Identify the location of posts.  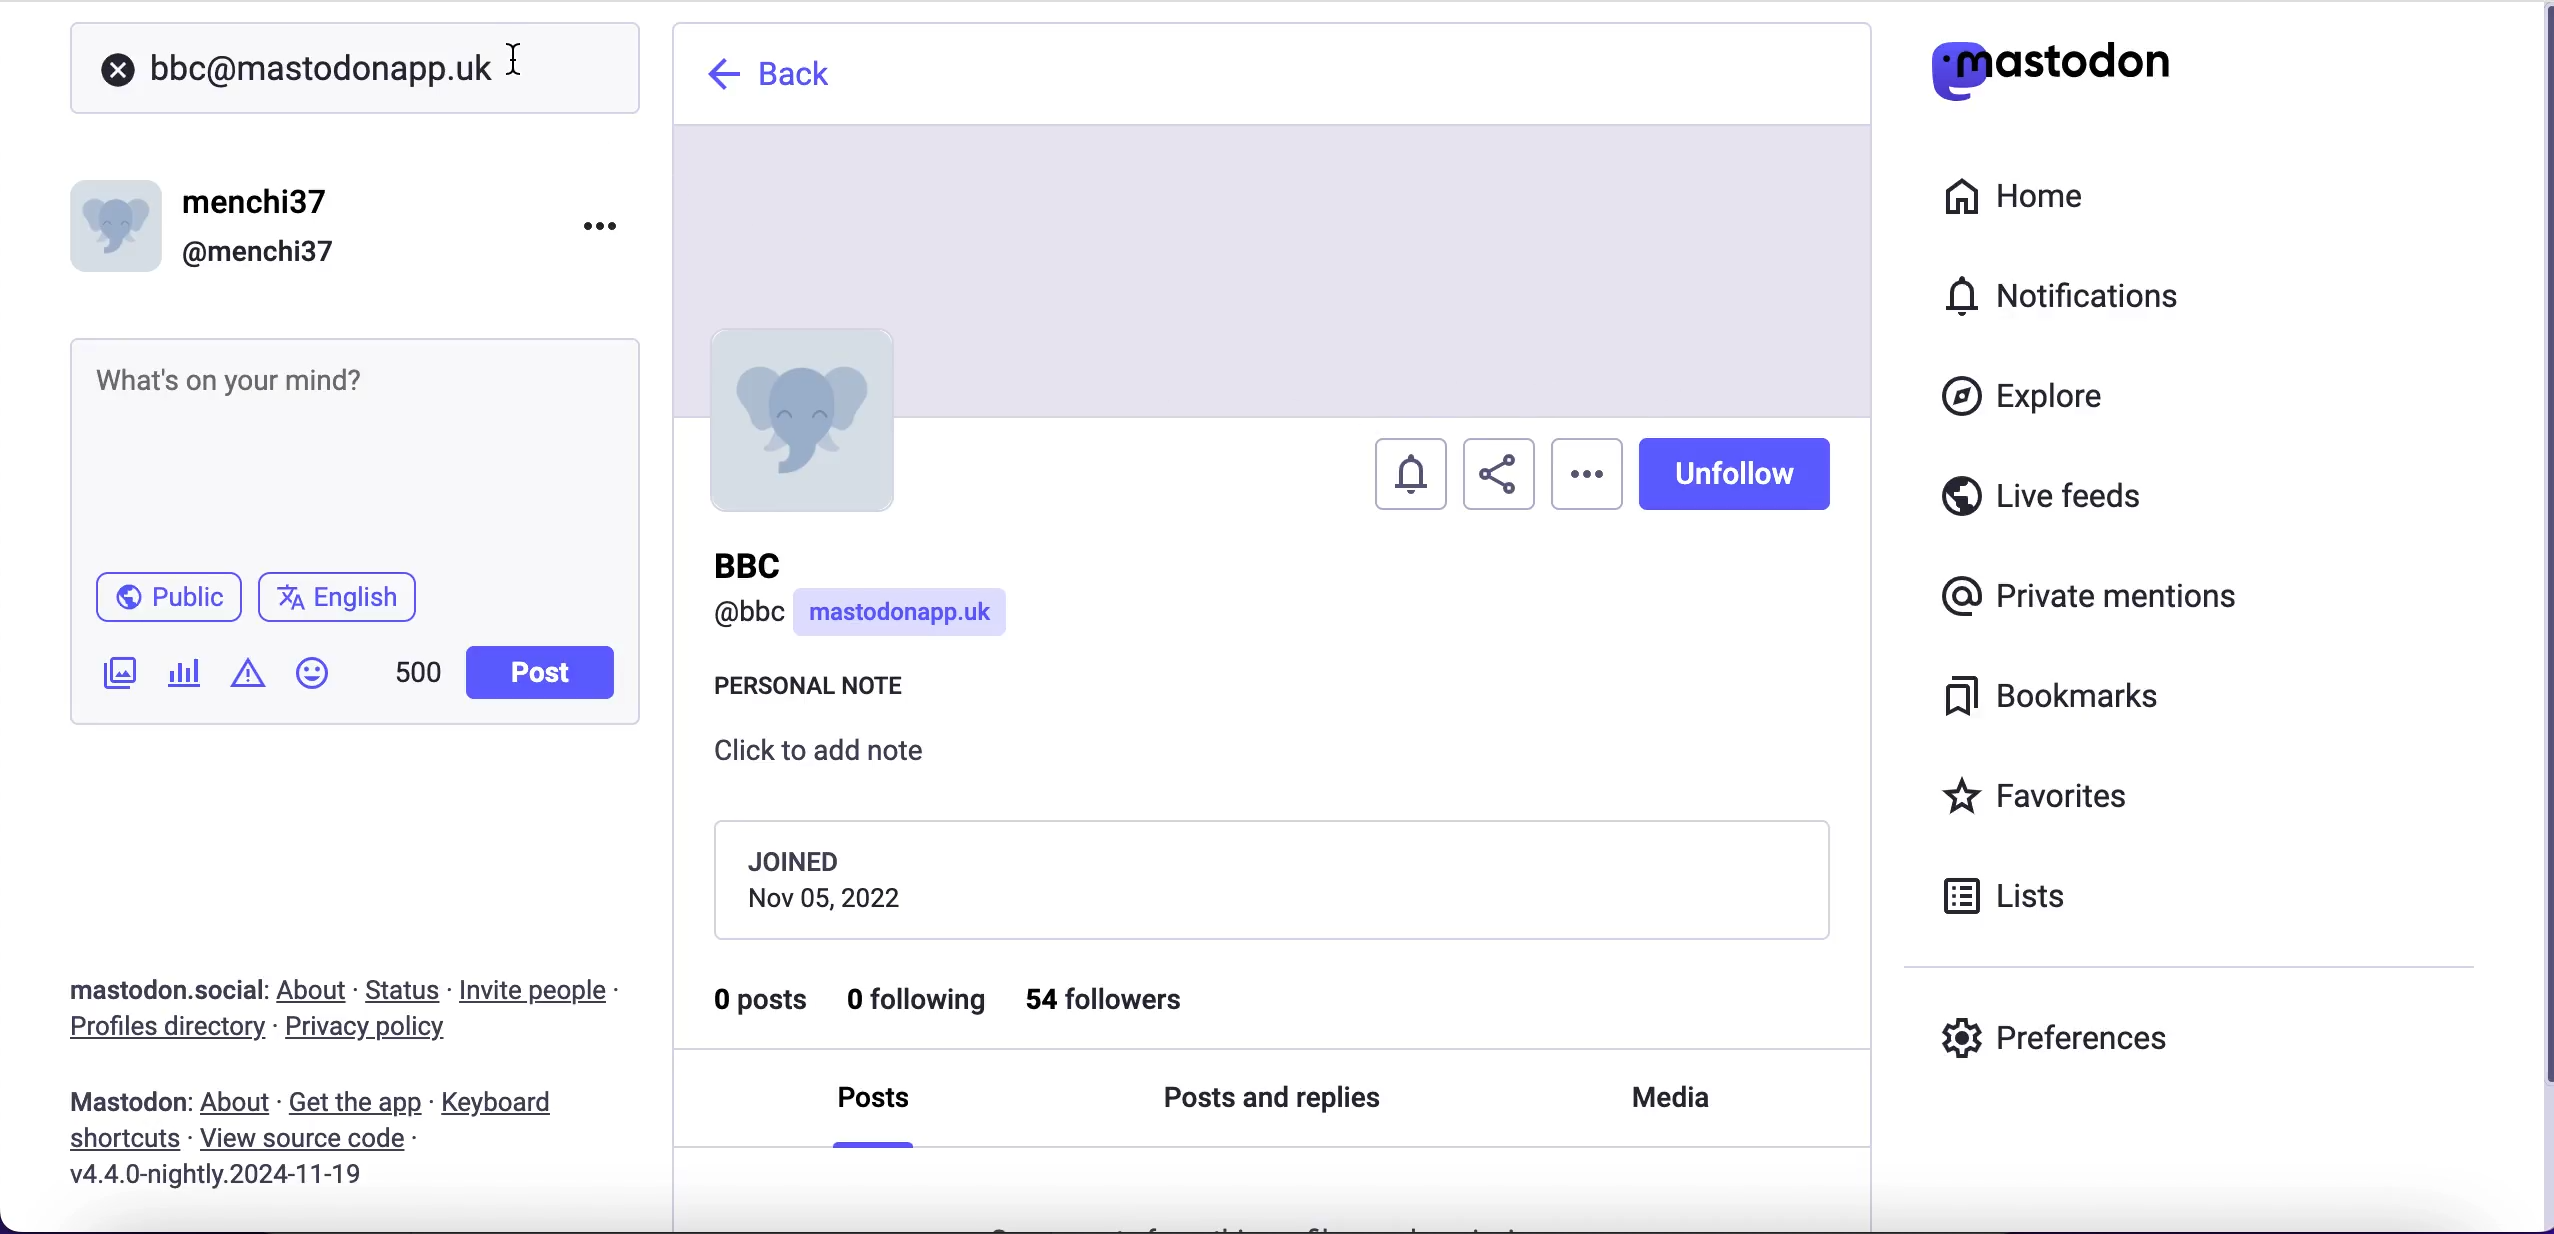
(888, 1105).